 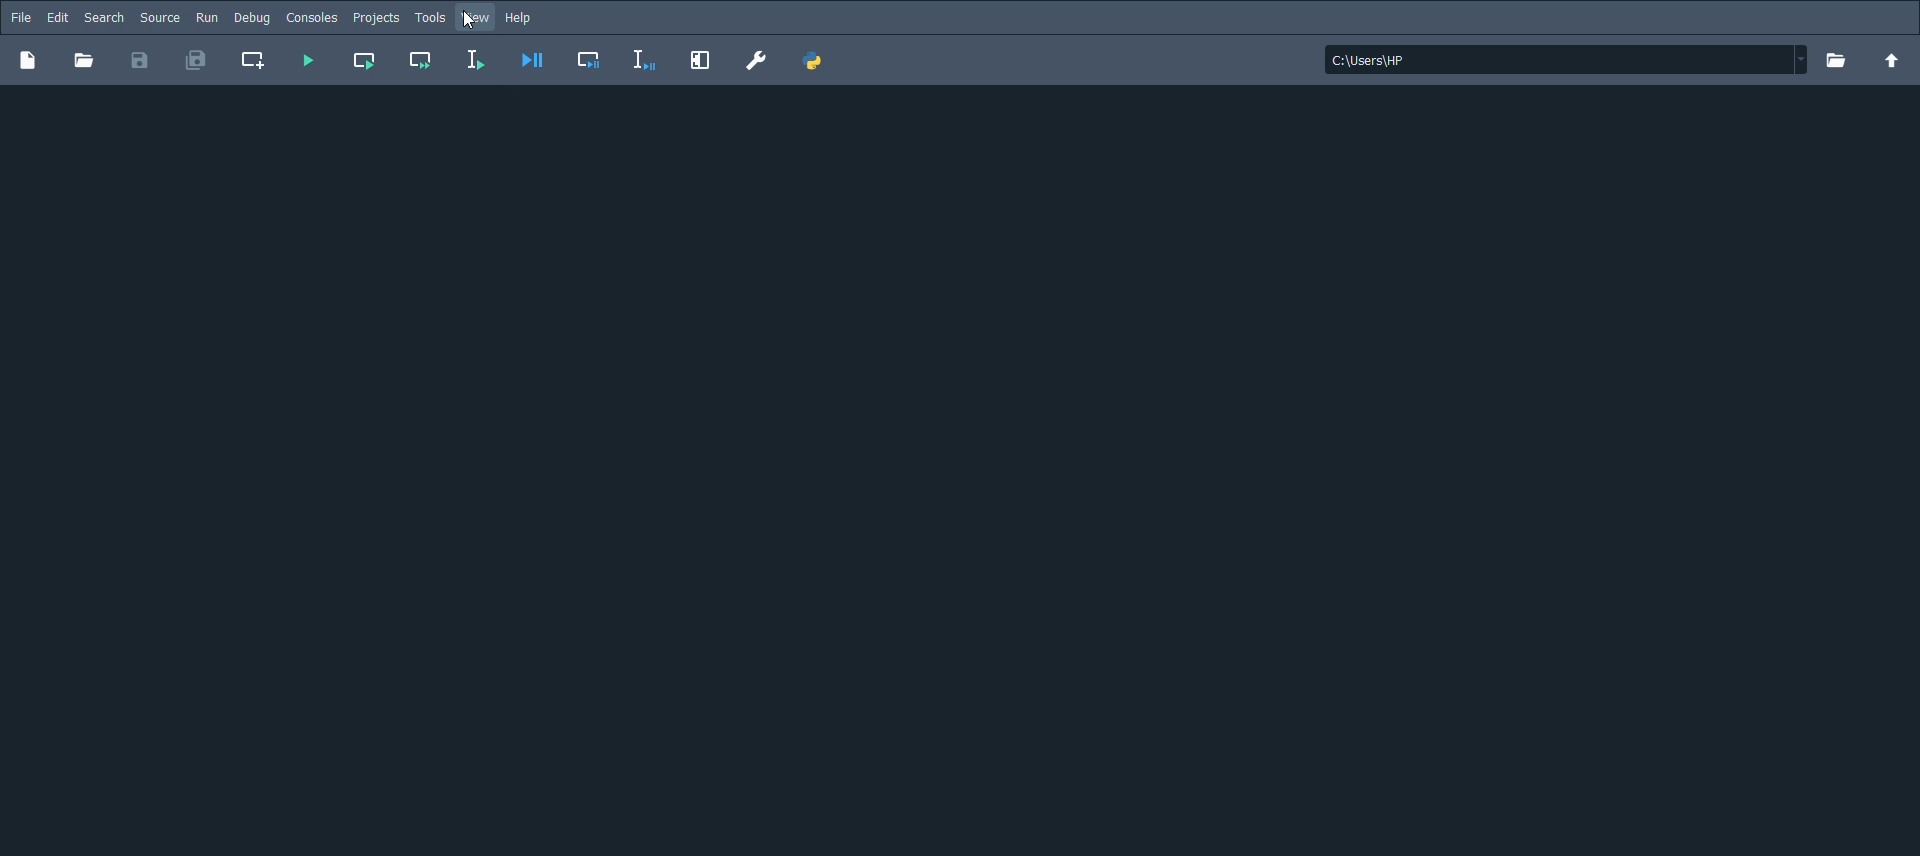 What do you see at coordinates (19, 16) in the screenshot?
I see `File` at bounding box center [19, 16].